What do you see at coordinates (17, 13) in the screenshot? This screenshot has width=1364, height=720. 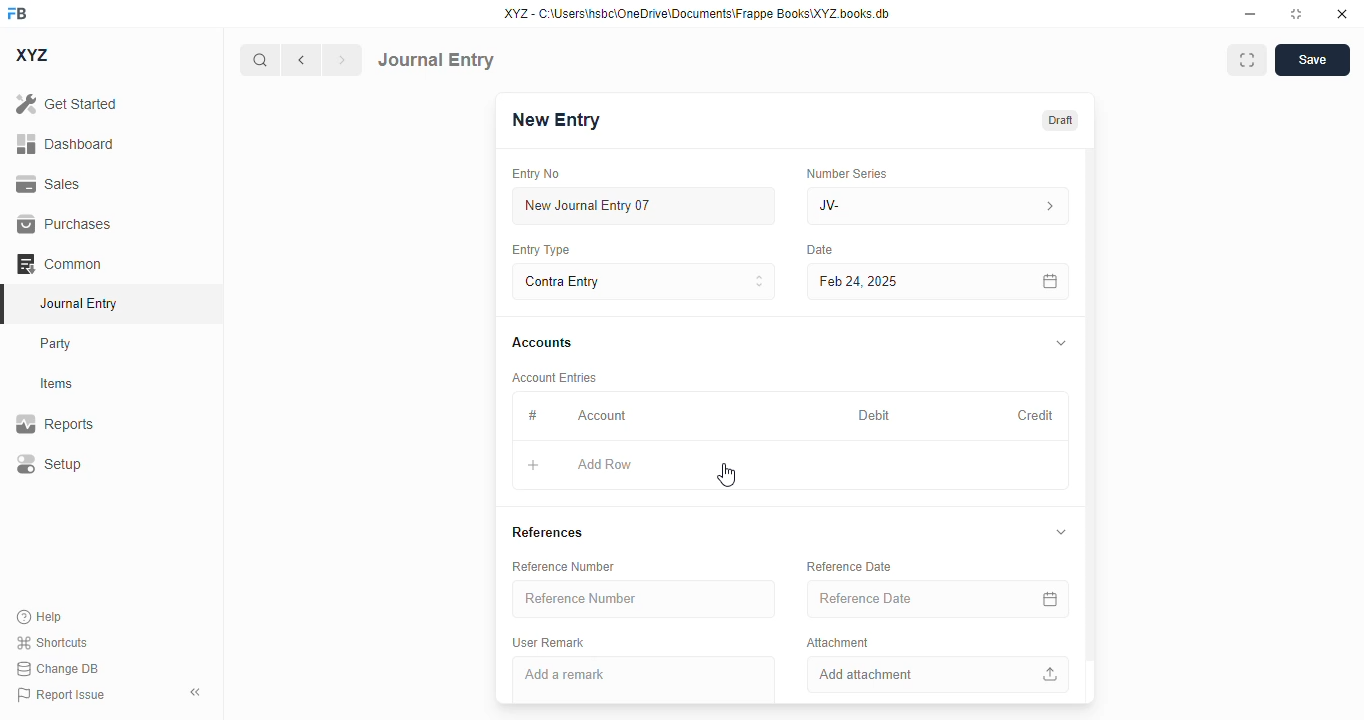 I see `FB - logo` at bounding box center [17, 13].